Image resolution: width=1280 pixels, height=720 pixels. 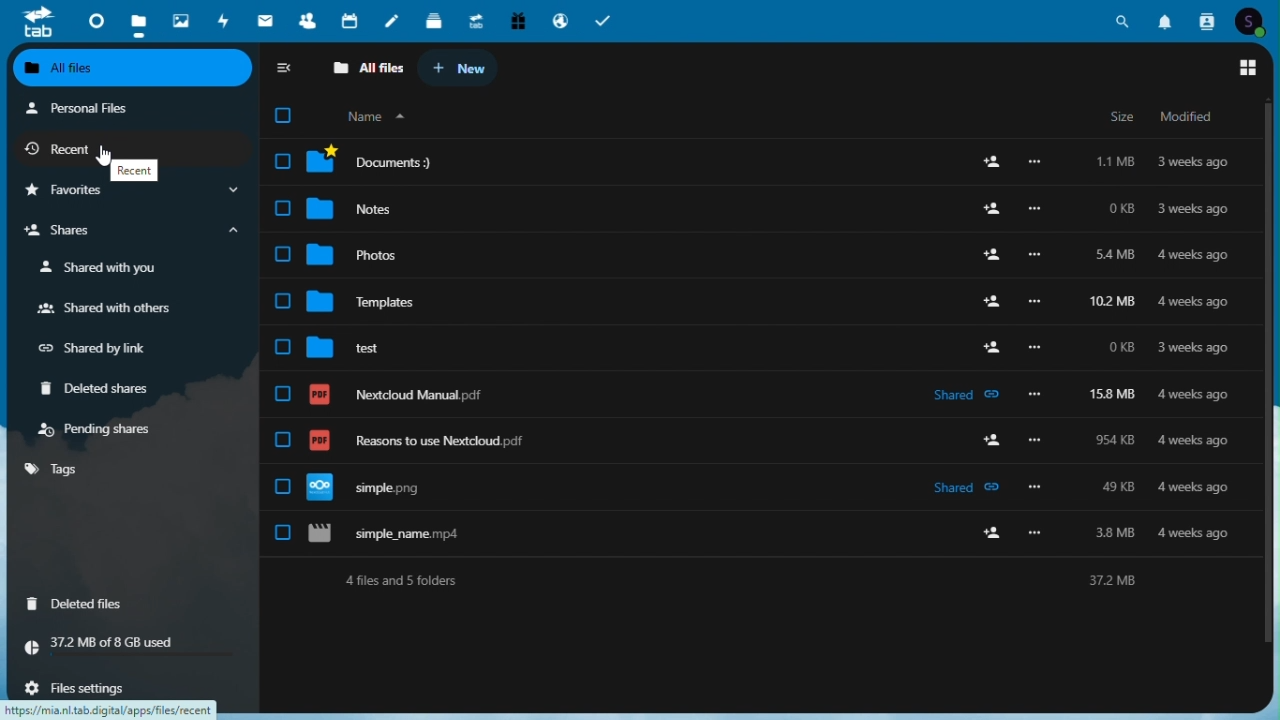 What do you see at coordinates (377, 116) in the screenshot?
I see `Organised by name` at bounding box center [377, 116].